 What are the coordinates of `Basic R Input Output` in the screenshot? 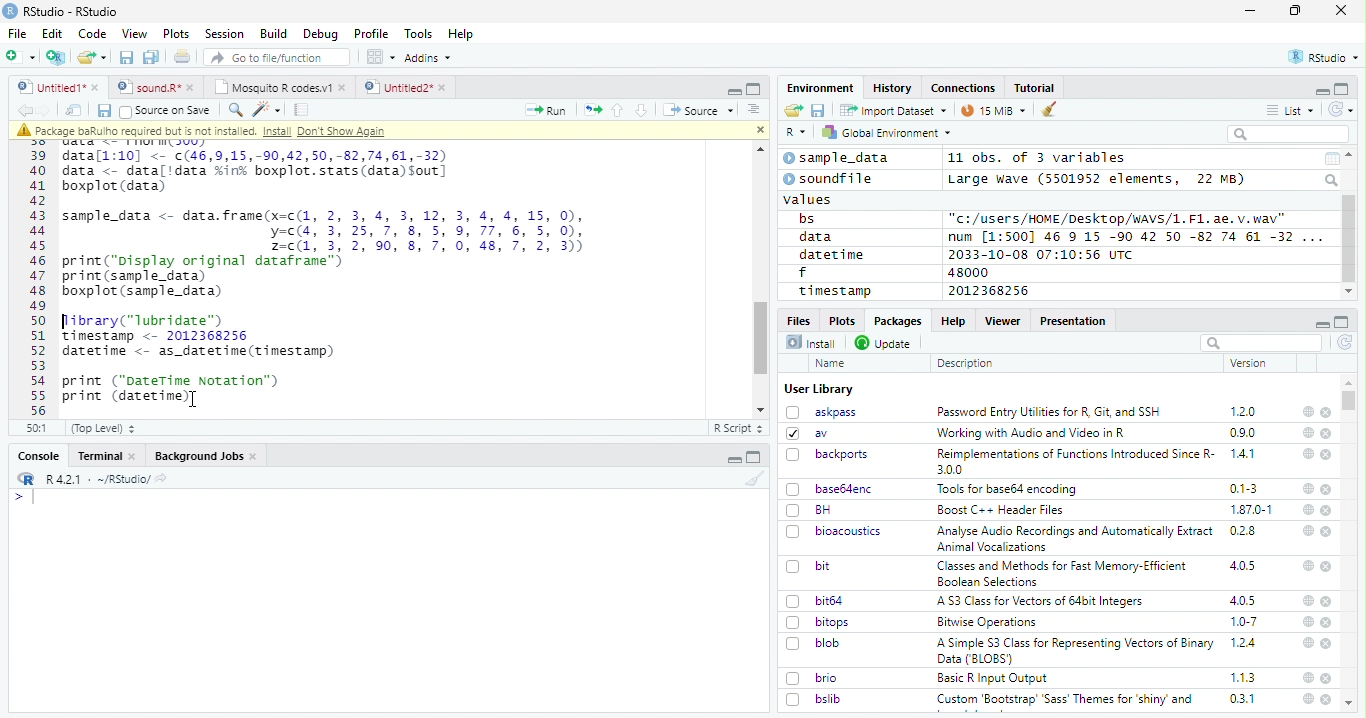 It's located at (995, 678).